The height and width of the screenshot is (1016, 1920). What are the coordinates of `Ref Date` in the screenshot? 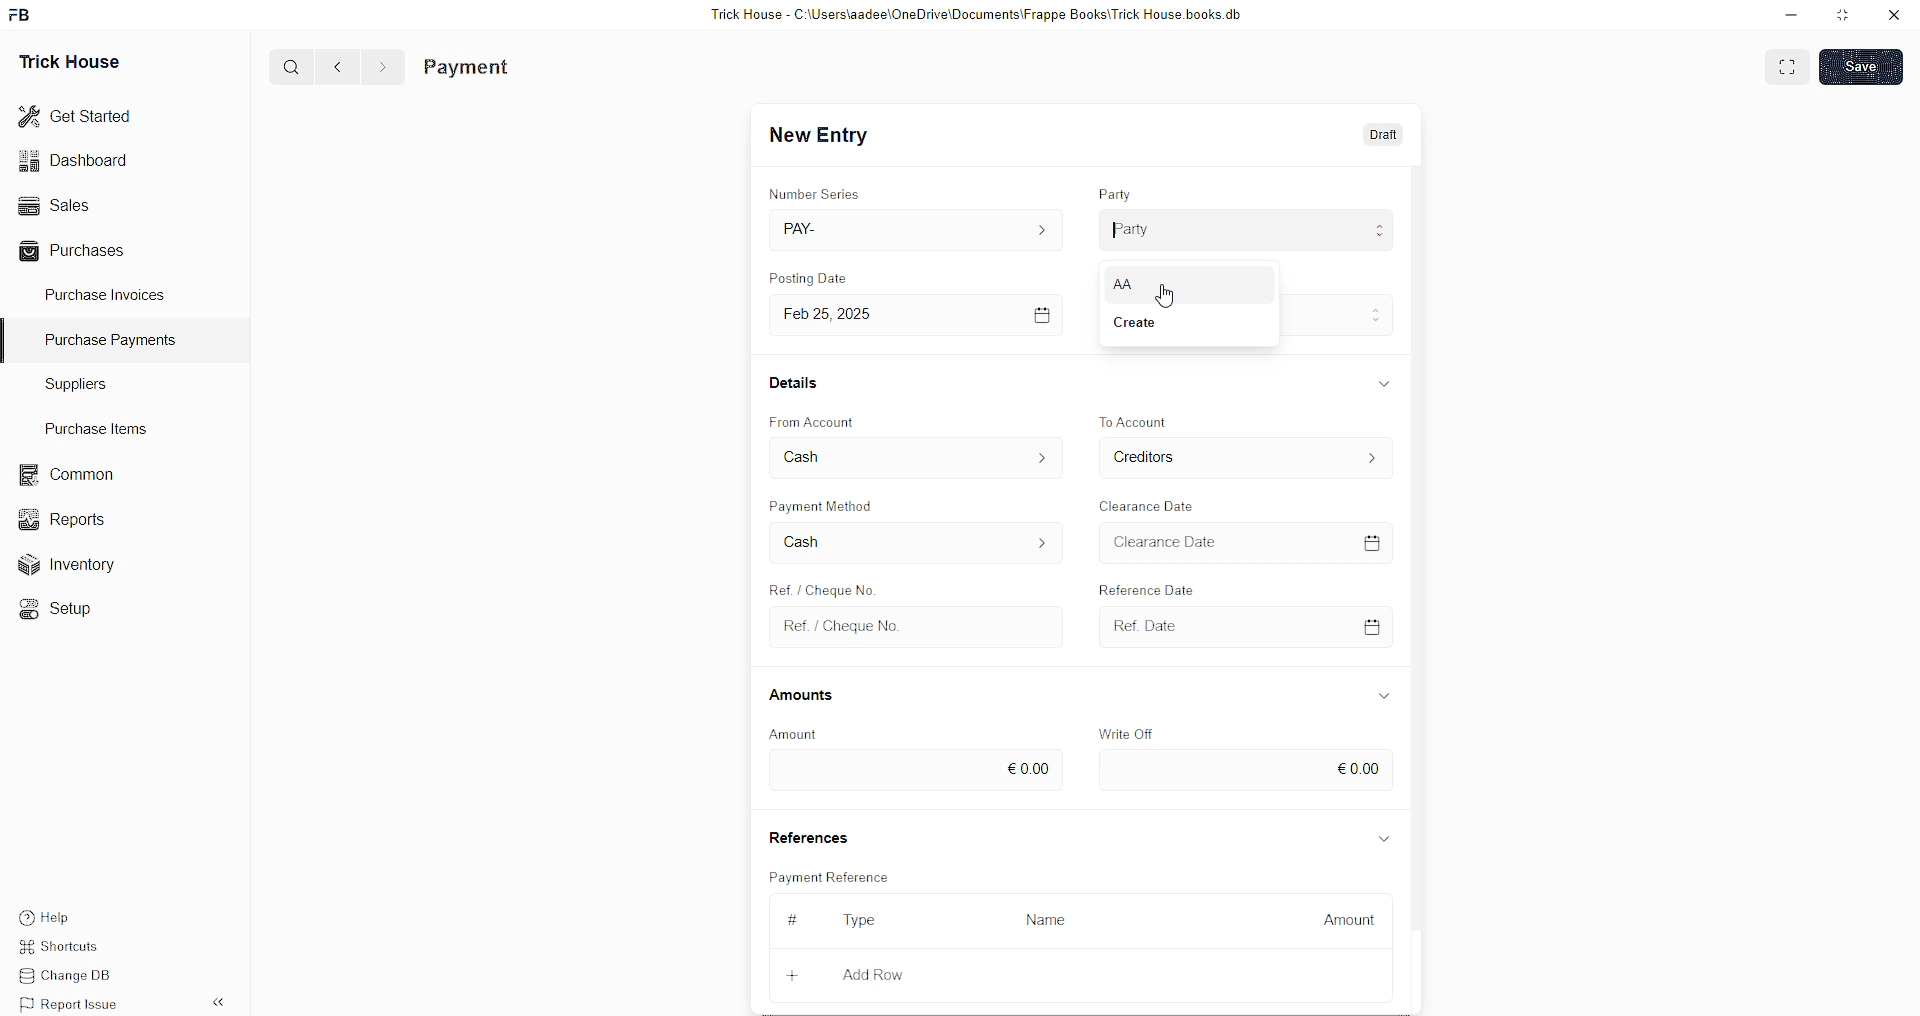 It's located at (1137, 625).